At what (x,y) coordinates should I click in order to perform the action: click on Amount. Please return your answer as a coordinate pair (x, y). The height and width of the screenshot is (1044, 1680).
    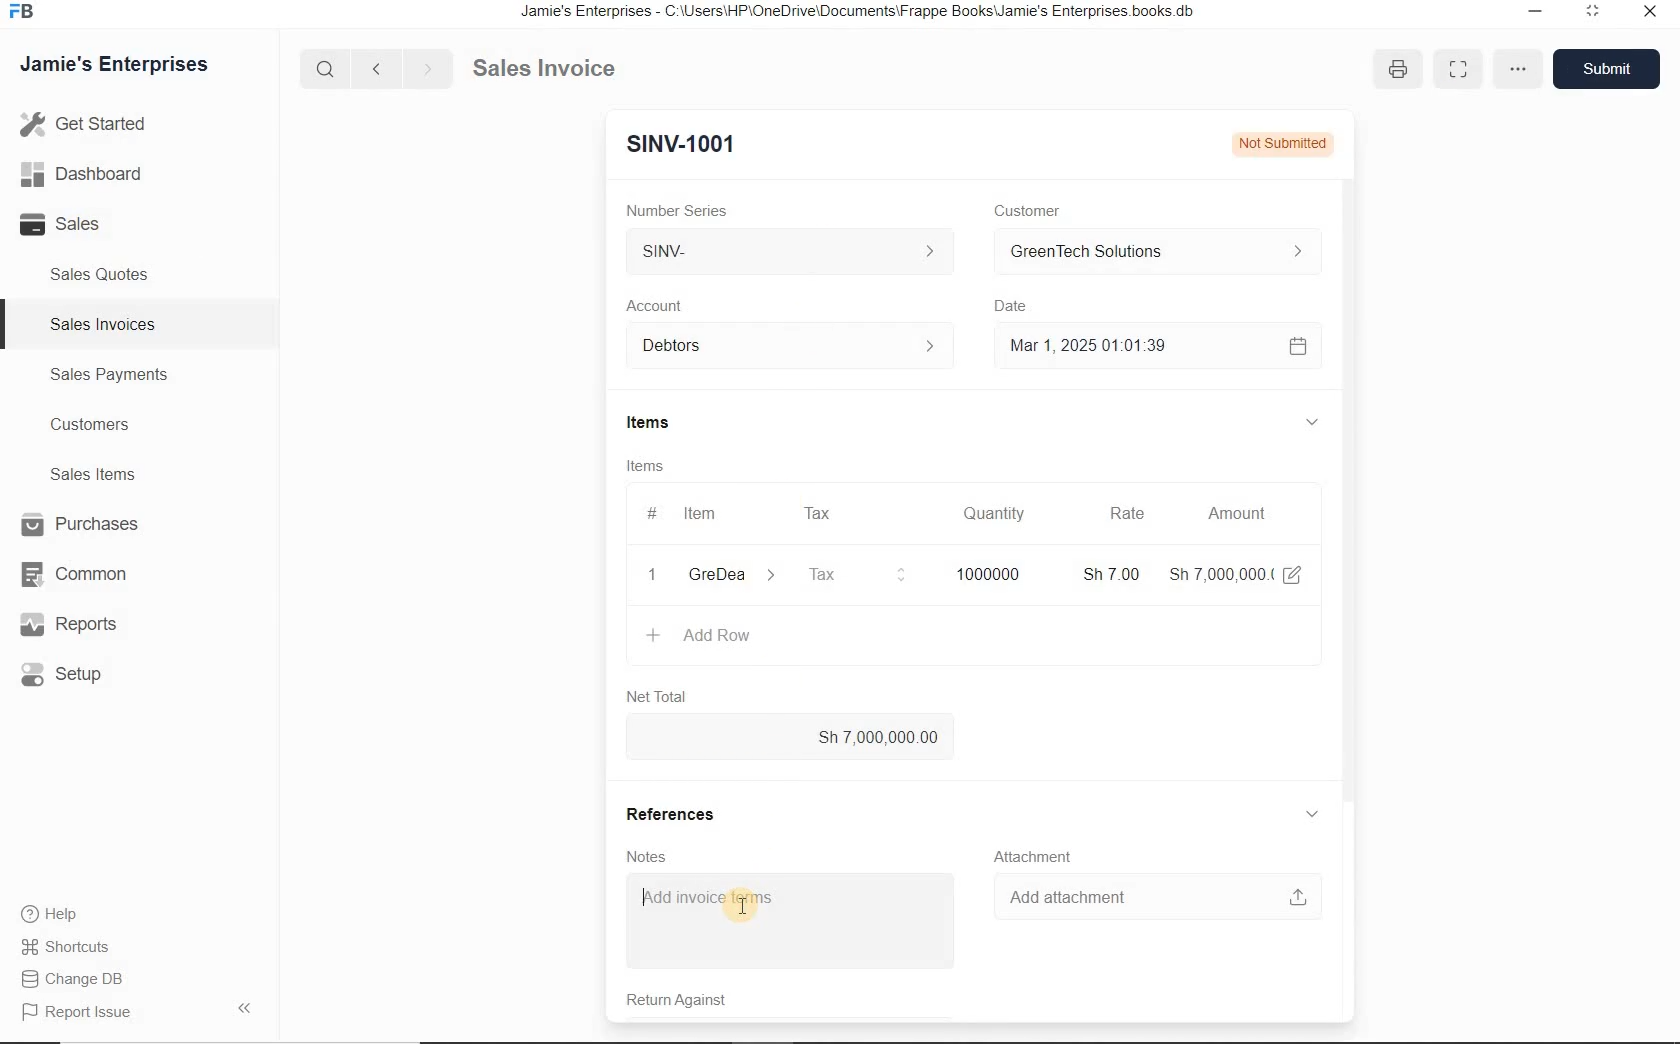
    Looking at the image, I should click on (1236, 513).